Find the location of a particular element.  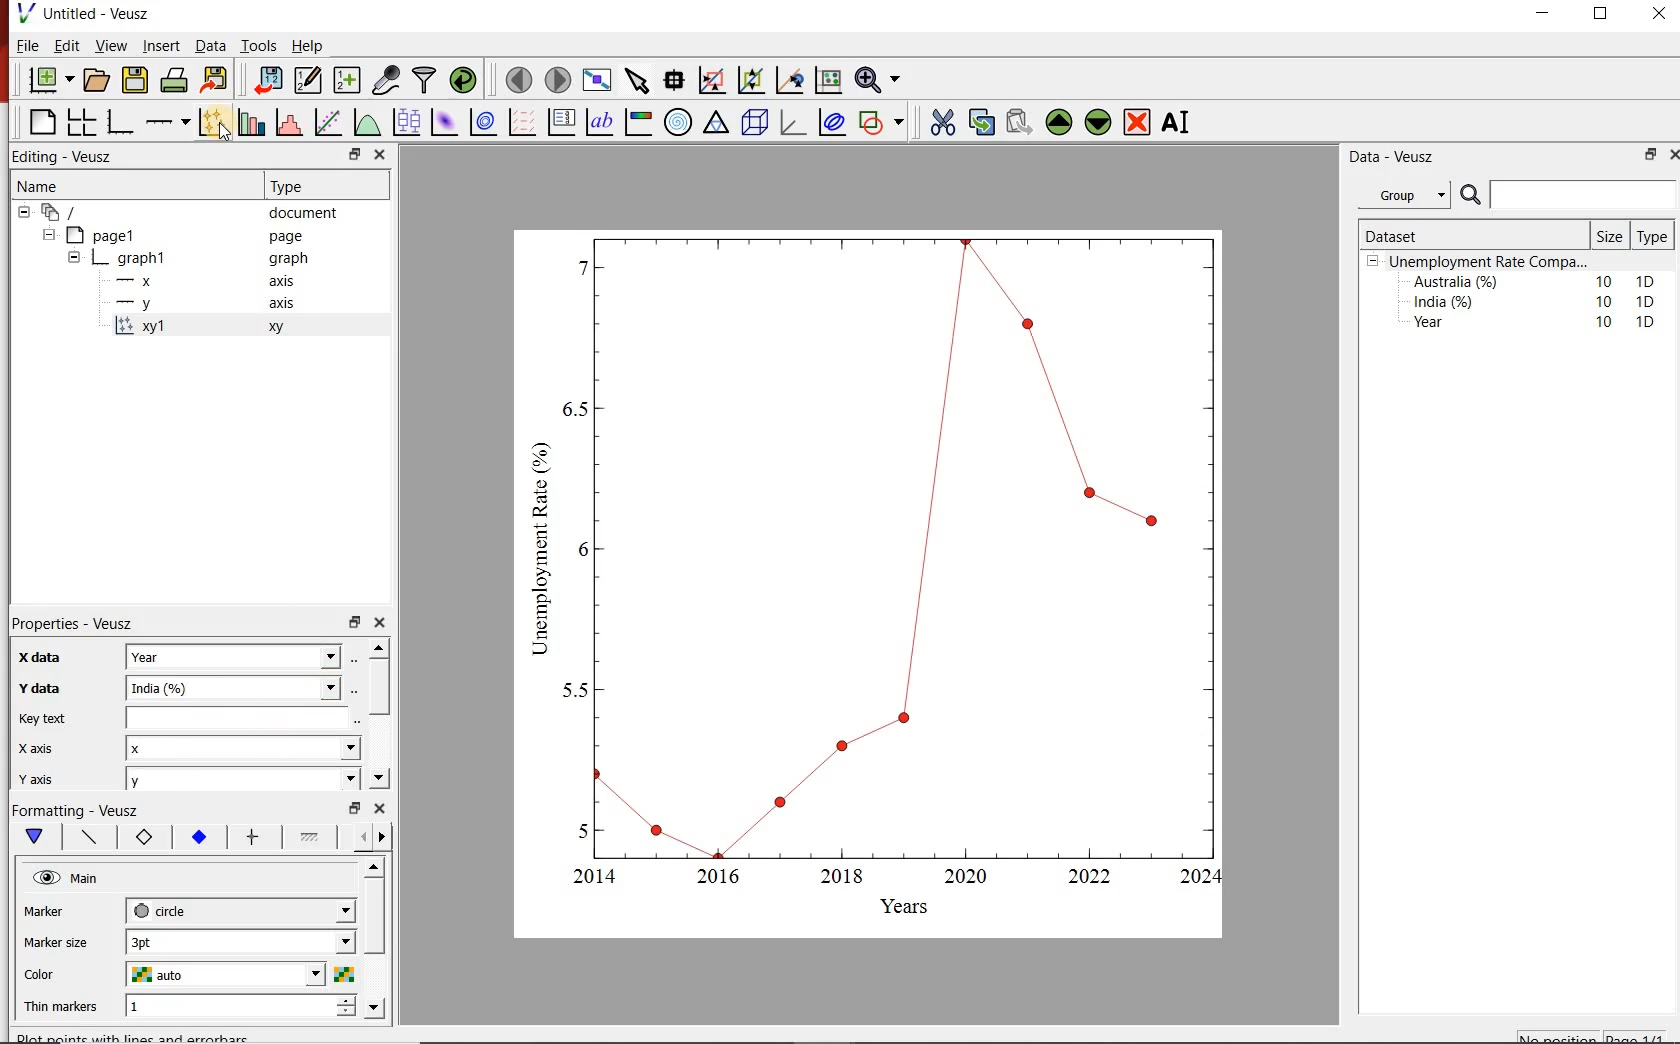

plot vector field is located at coordinates (521, 122).